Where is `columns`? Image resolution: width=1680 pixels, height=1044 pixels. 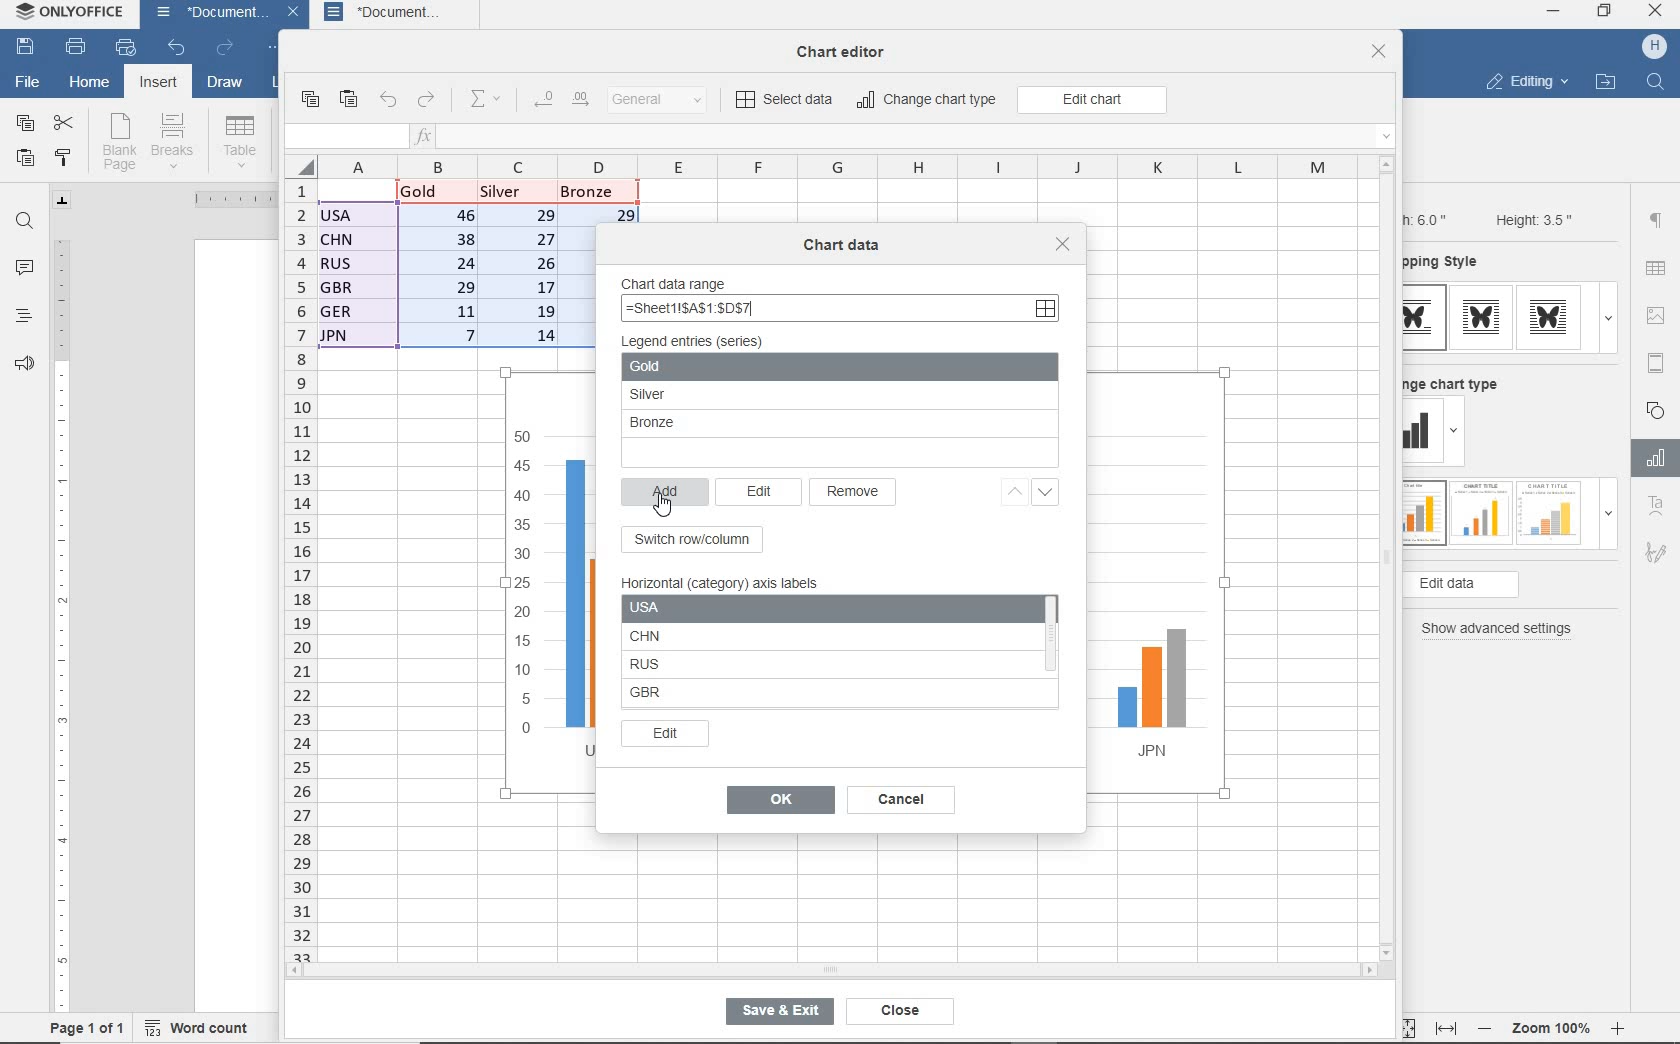
columns is located at coordinates (823, 166).